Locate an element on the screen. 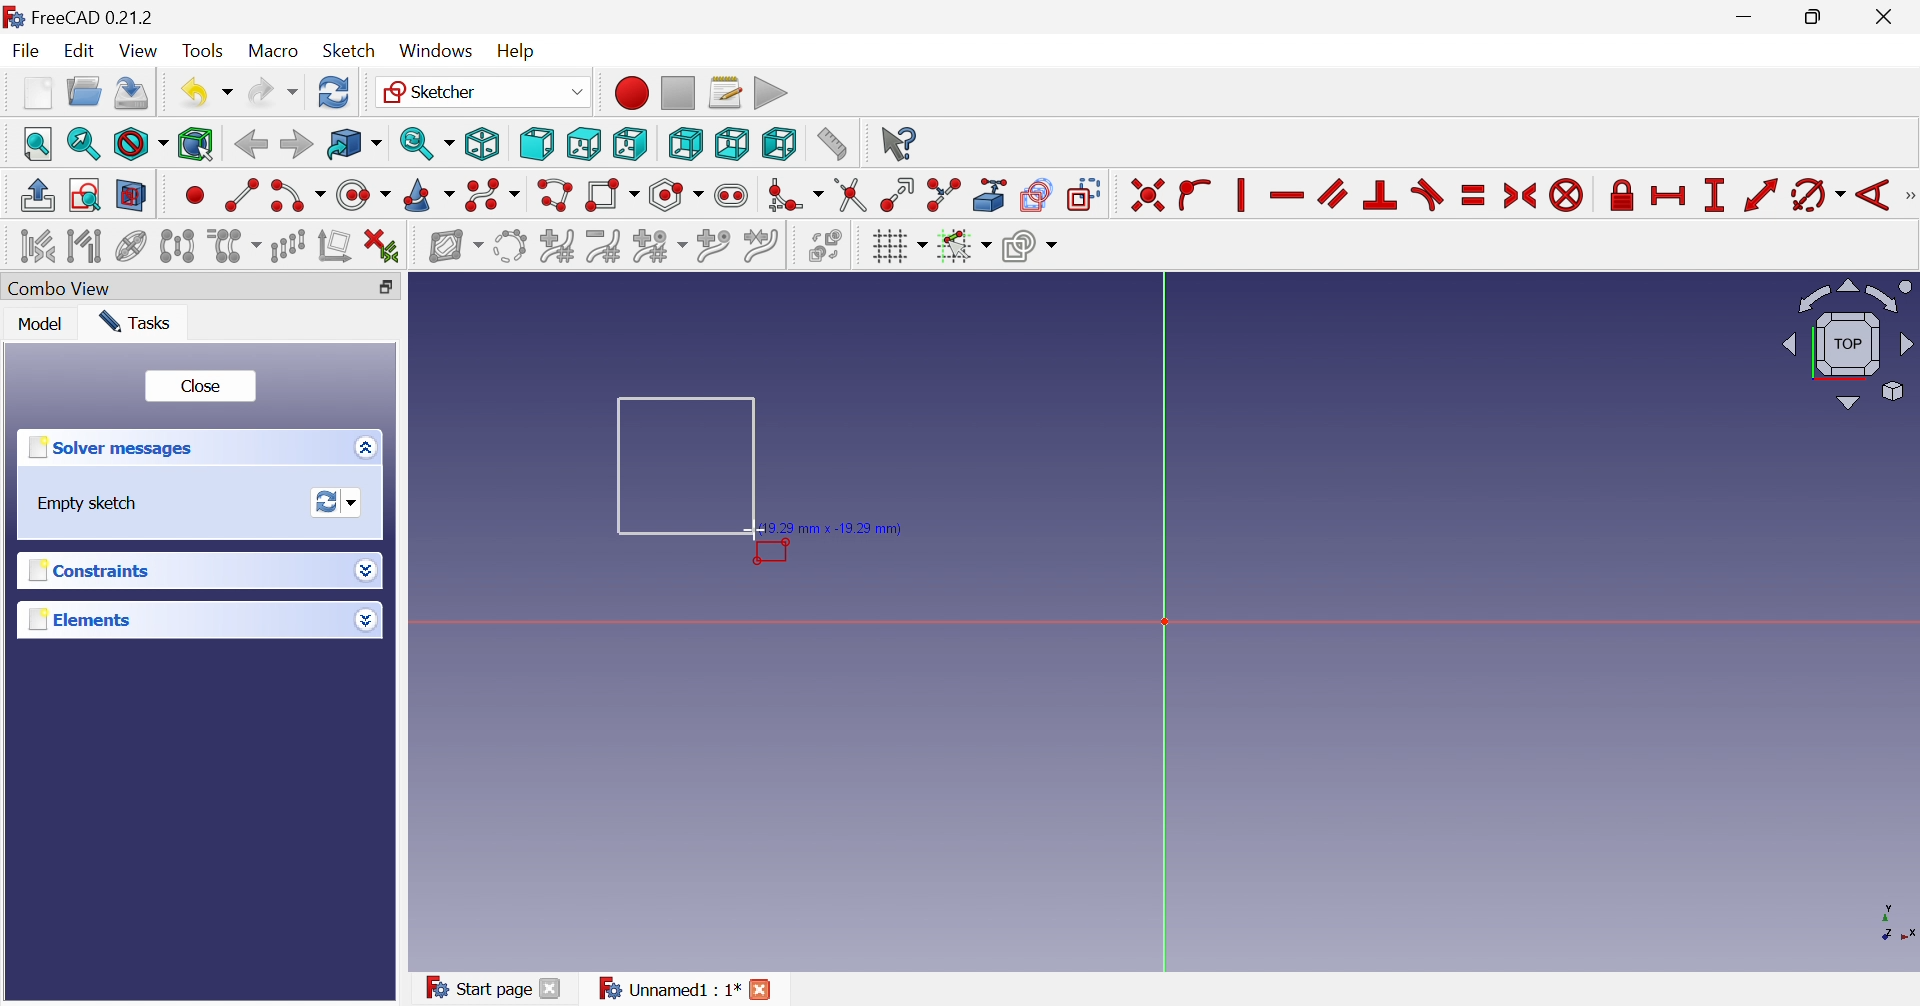 The image size is (1920, 1006).  is located at coordinates (382, 247).